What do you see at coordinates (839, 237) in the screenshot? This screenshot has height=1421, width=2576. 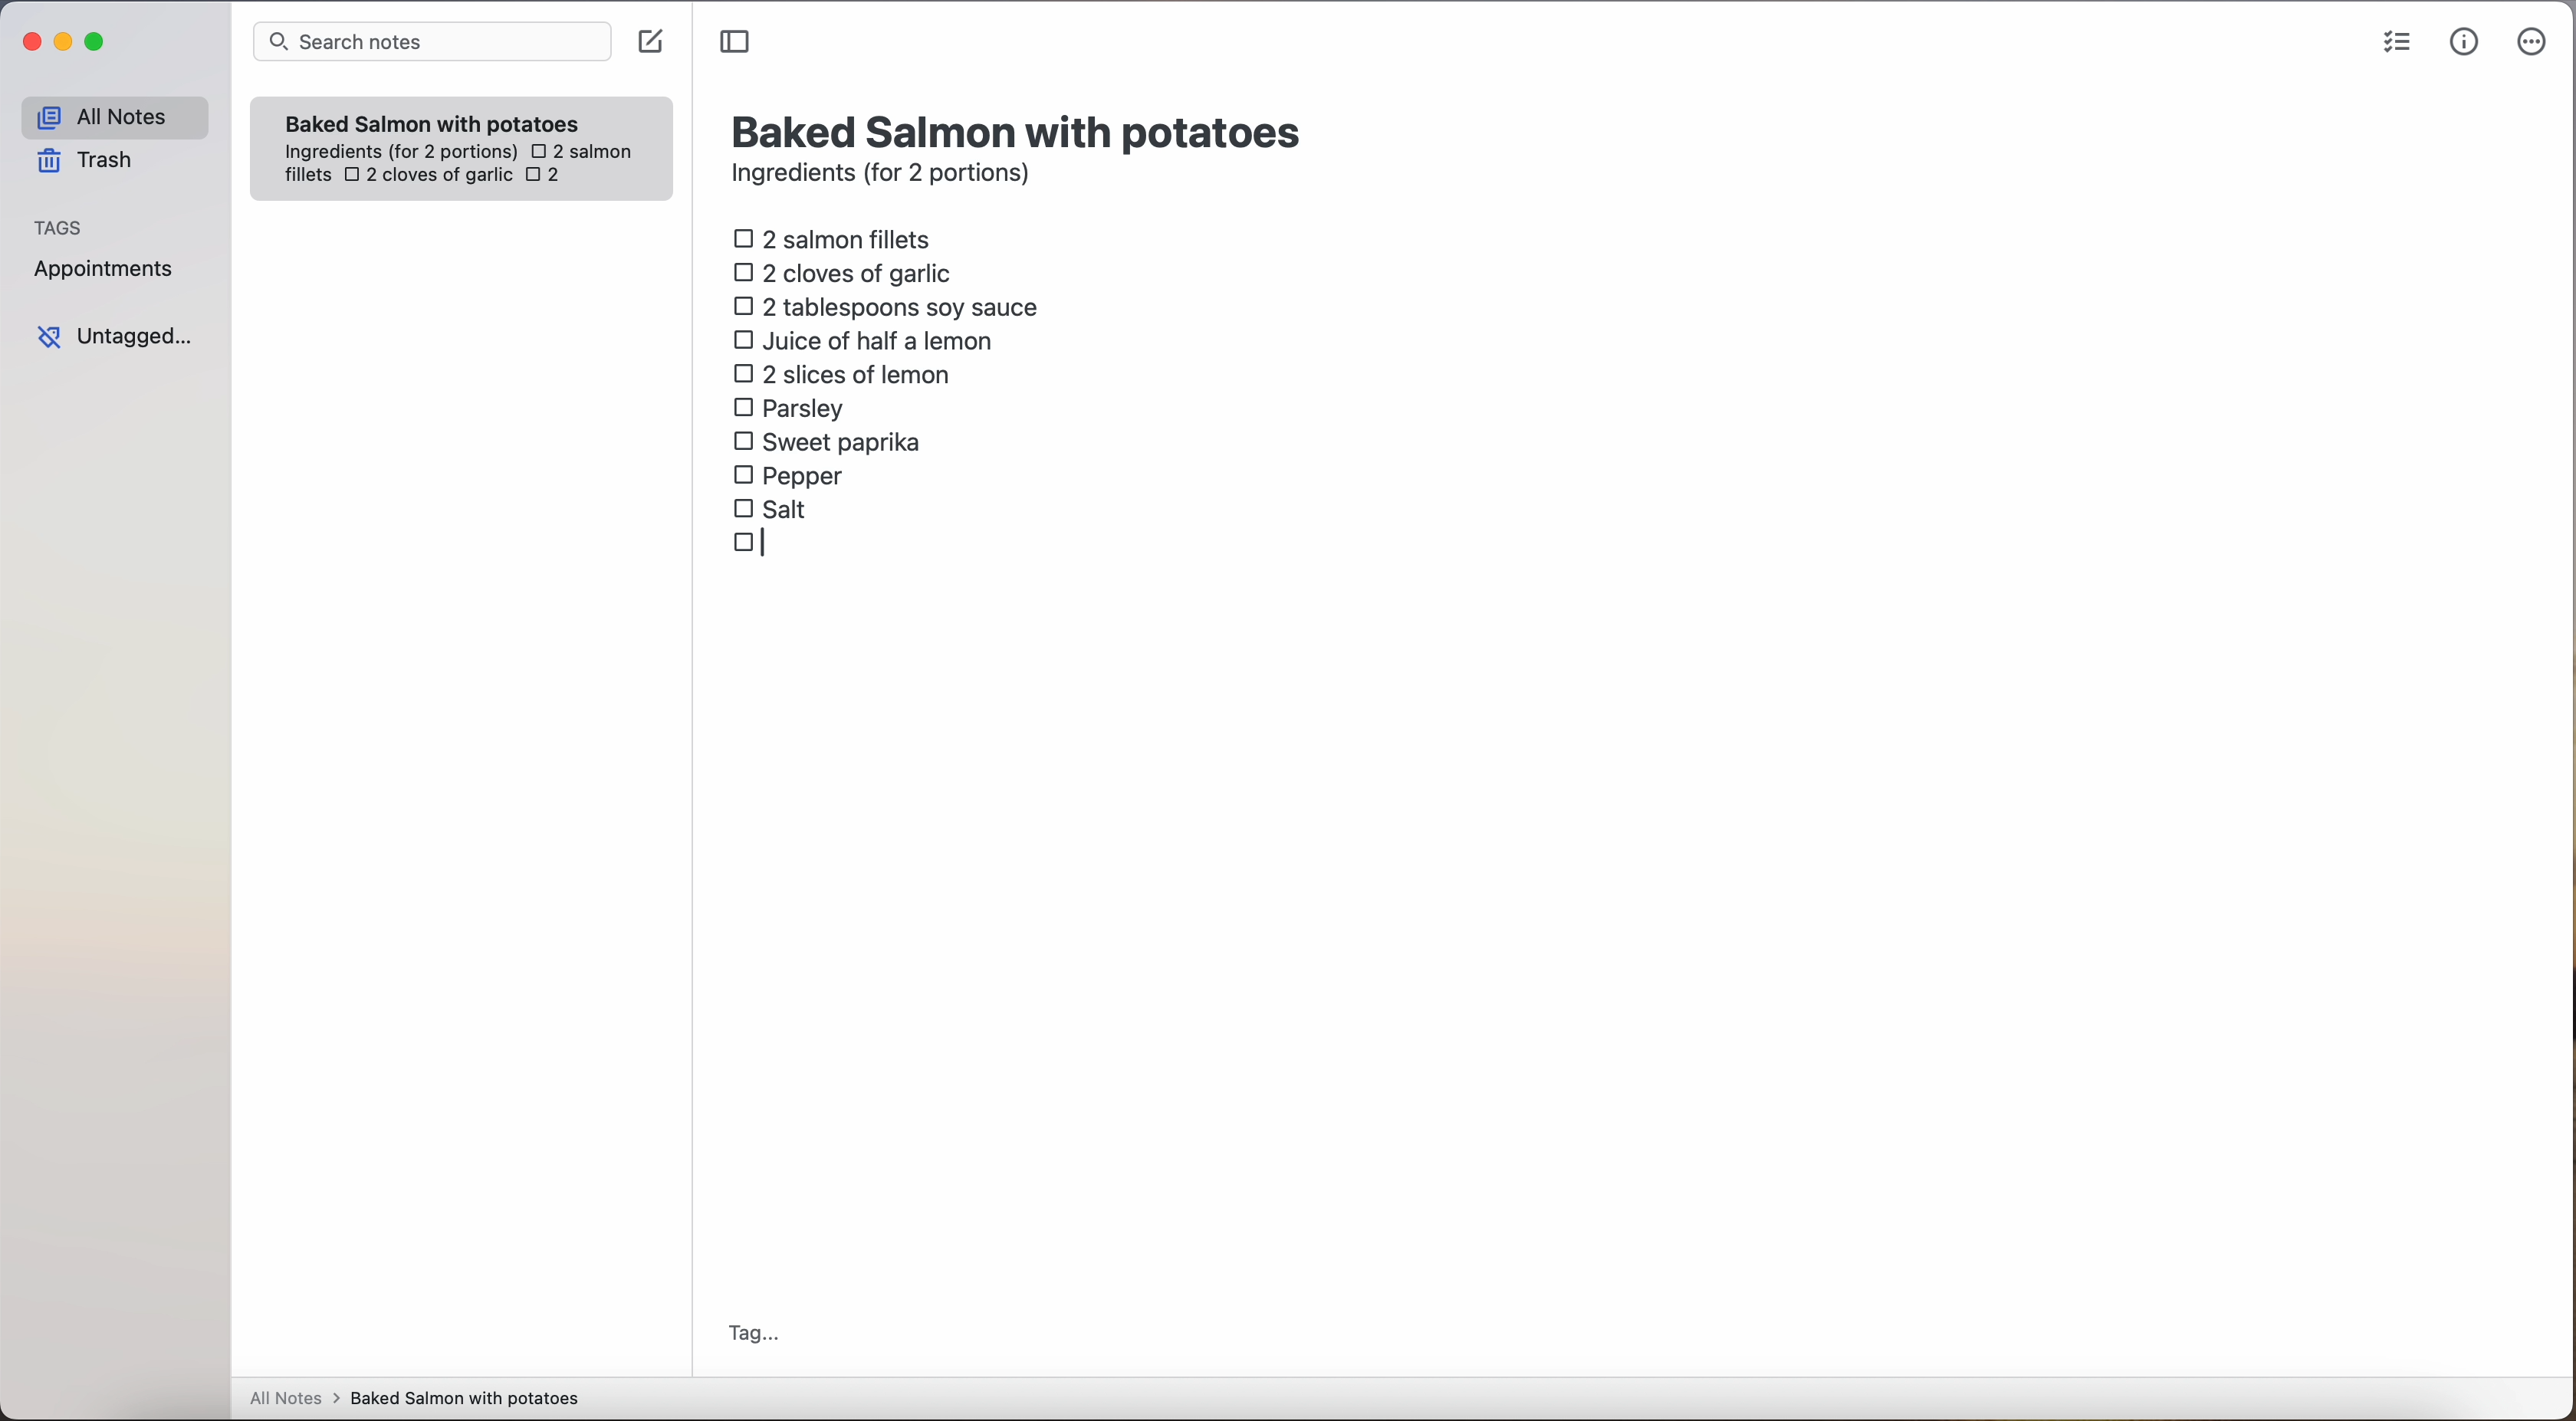 I see `2 salmon fillets` at bounding box center [839, 237].